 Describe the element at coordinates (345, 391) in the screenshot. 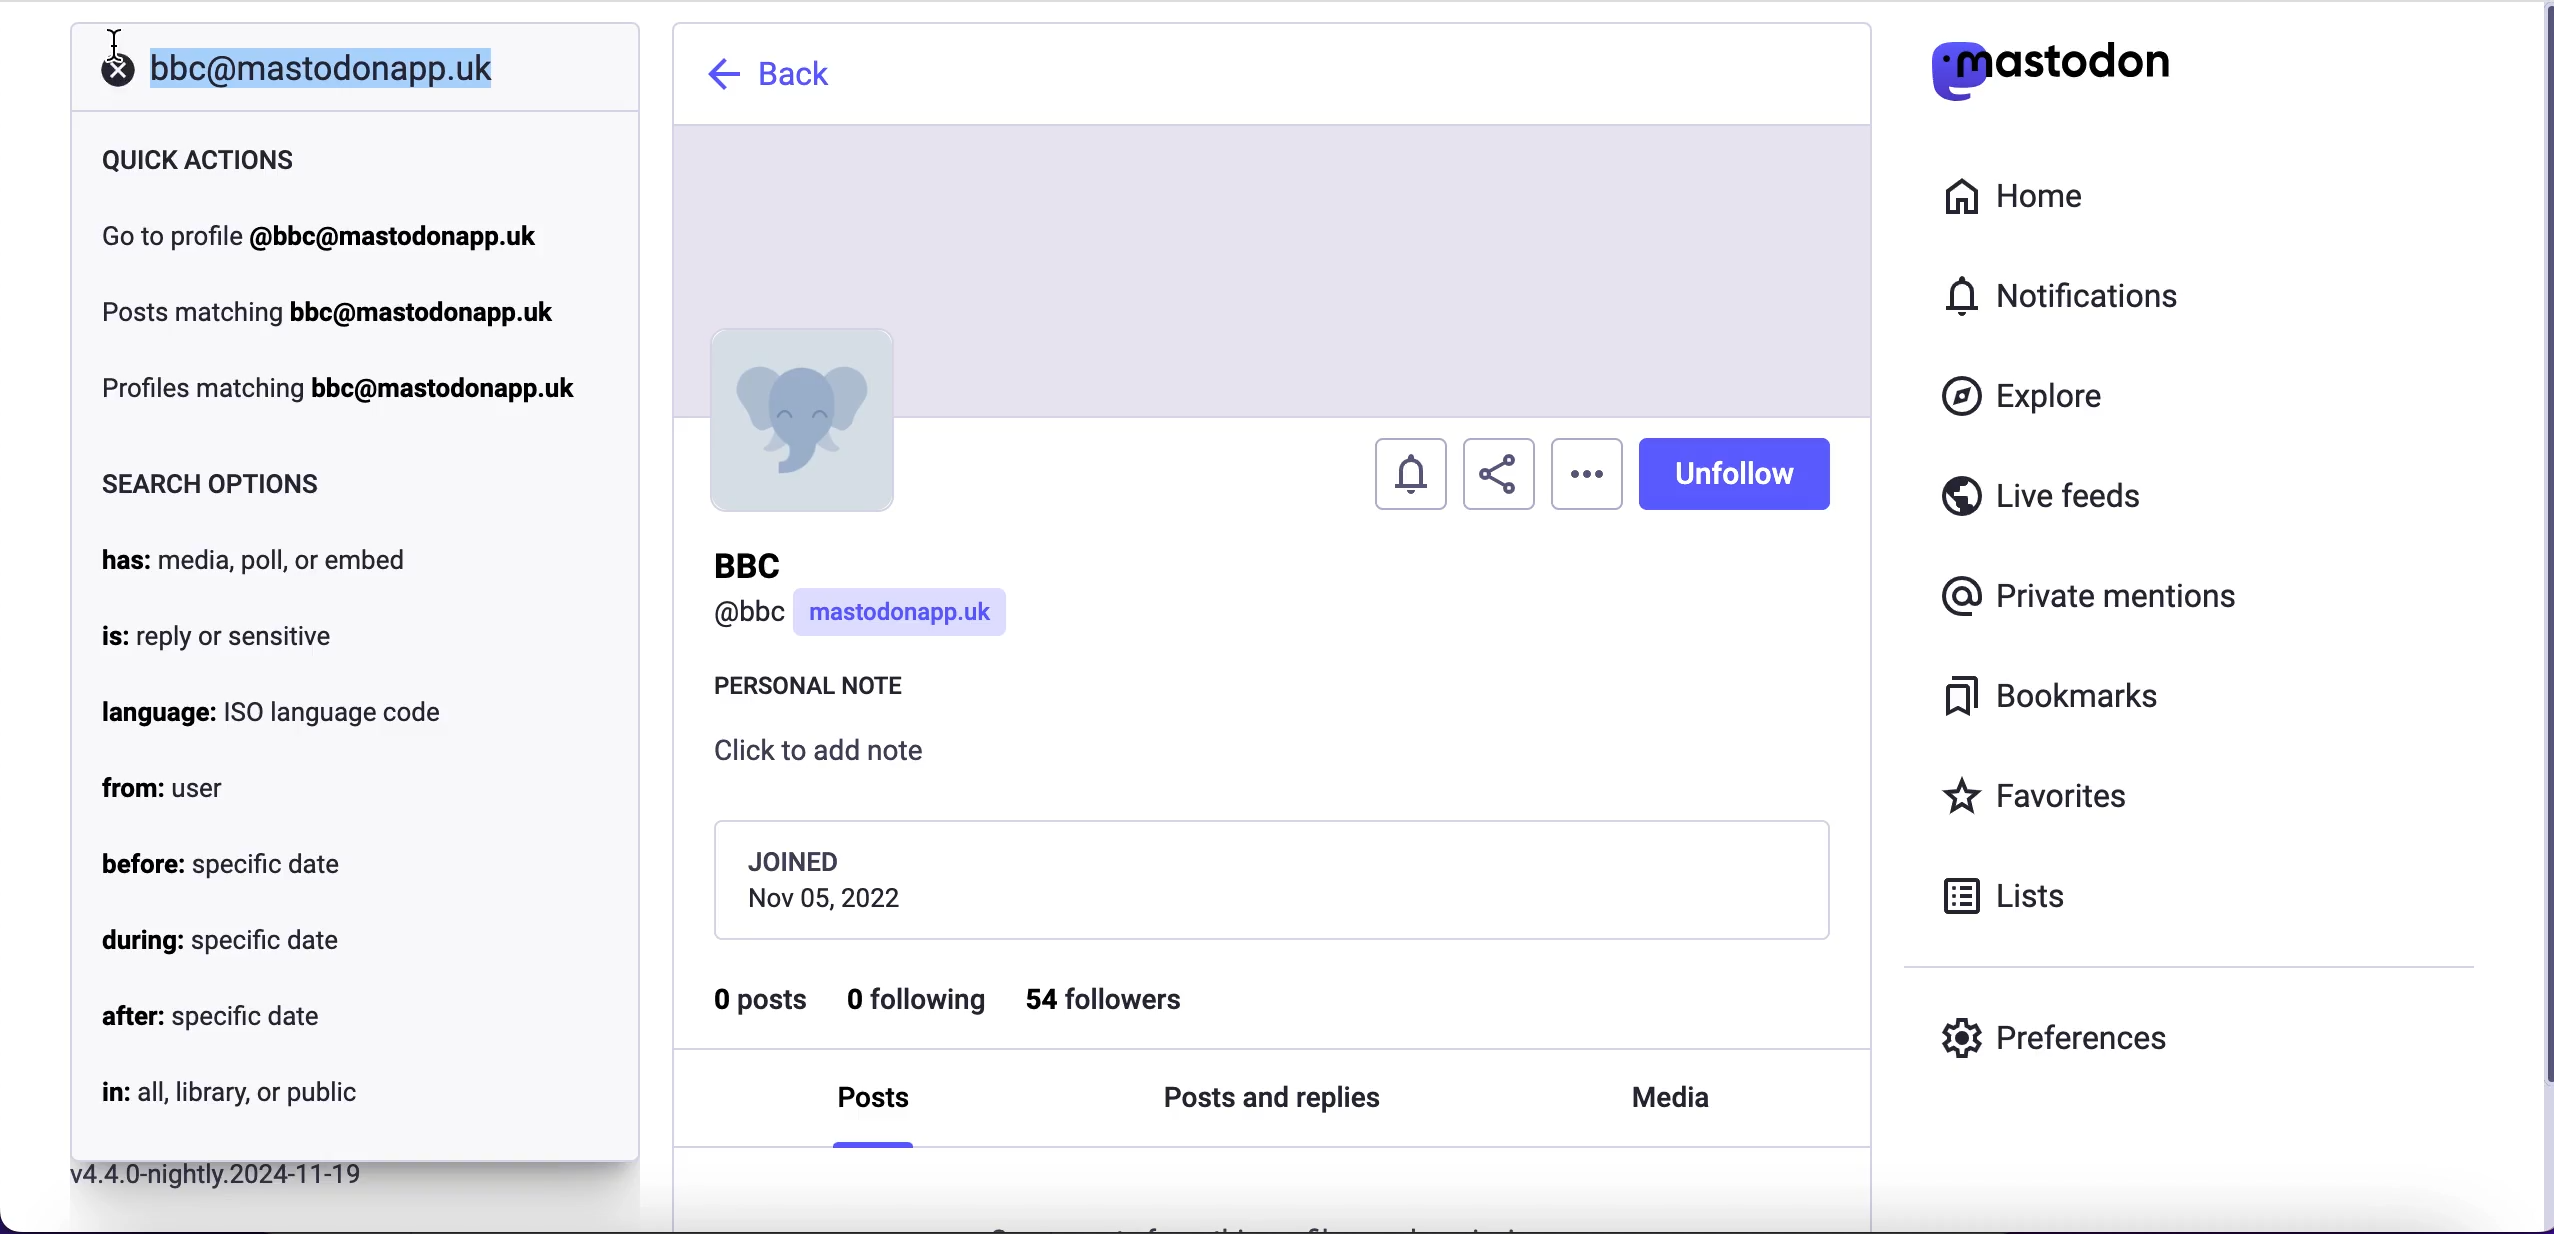

I see `profiles matching` at that location.